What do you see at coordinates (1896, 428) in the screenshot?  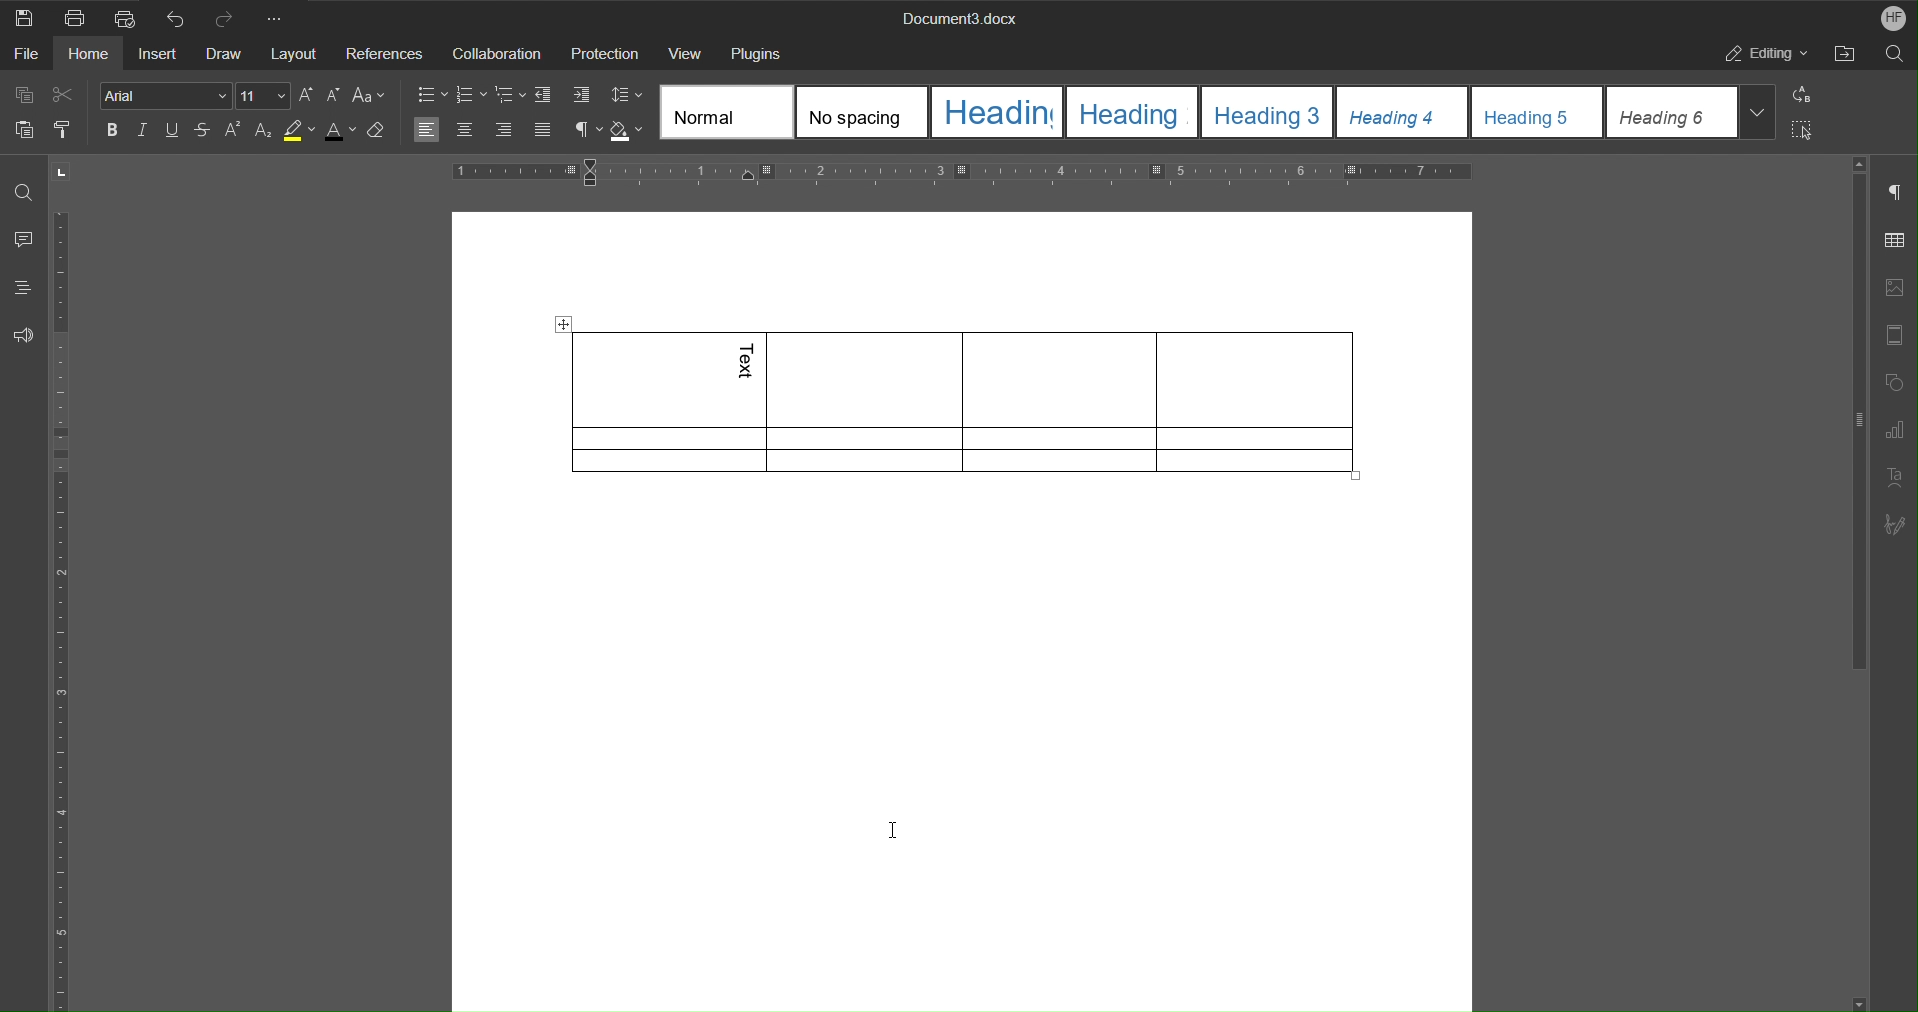 I see `Graph Settings` at bounding box center [1896, 428].